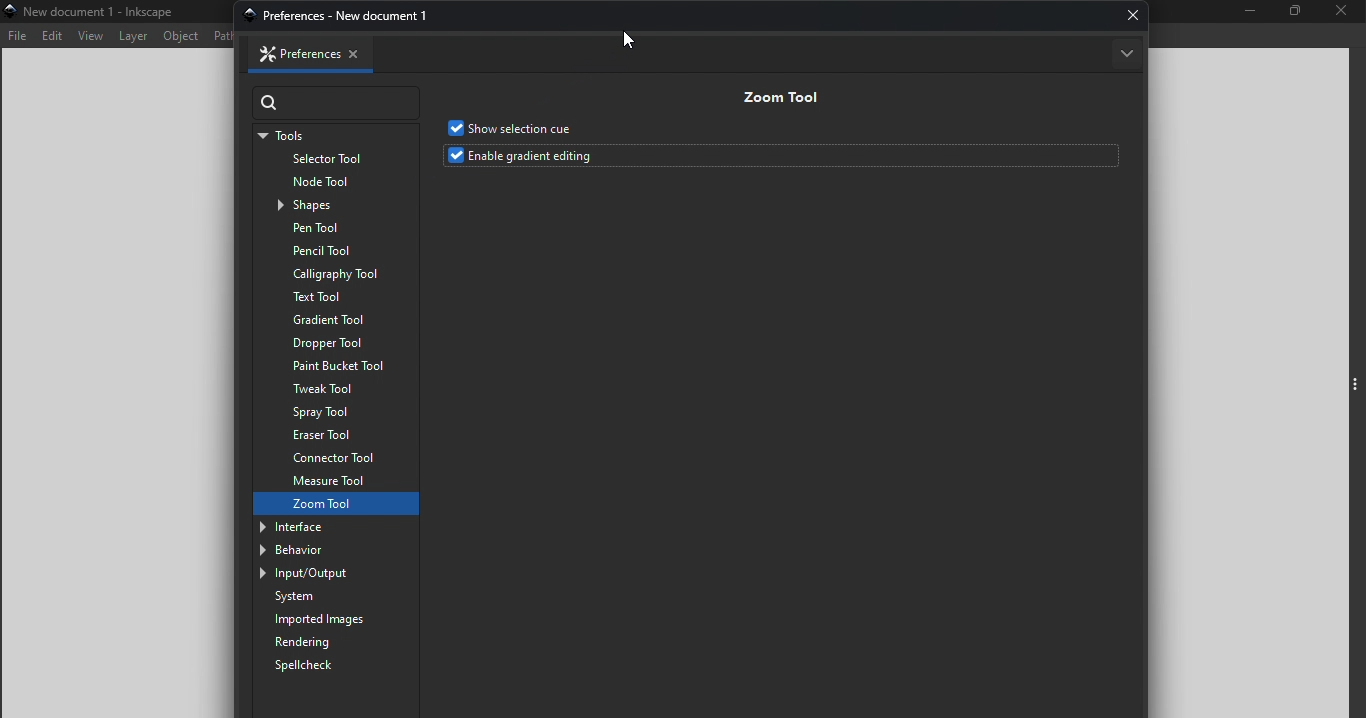  What do you see at coordinates (325, 455) in the screenshot?
I see `Connector tool` at bounding box center [325, 455].